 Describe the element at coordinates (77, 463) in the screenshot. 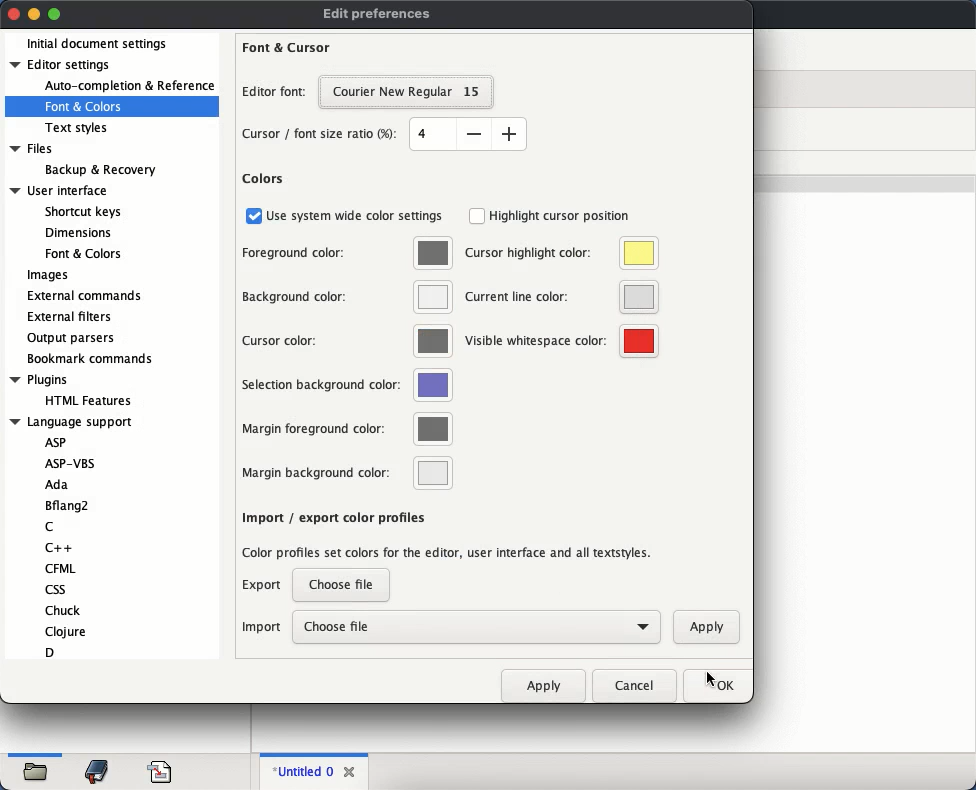

I see `ASP-VBS` at that location.